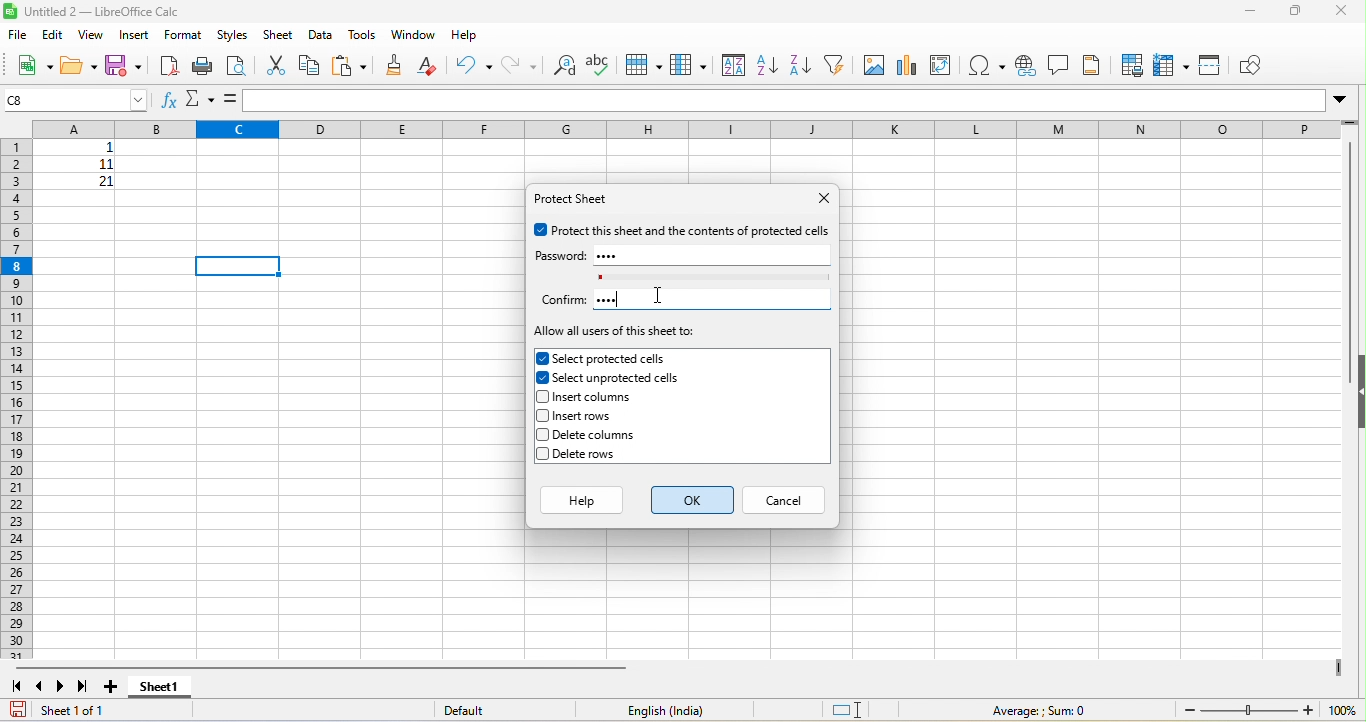 The height and width of the screenshot is (722, 1366). Describe the element at coordinates (942, 64) in the screenshot. I see `pivot table` at that location.